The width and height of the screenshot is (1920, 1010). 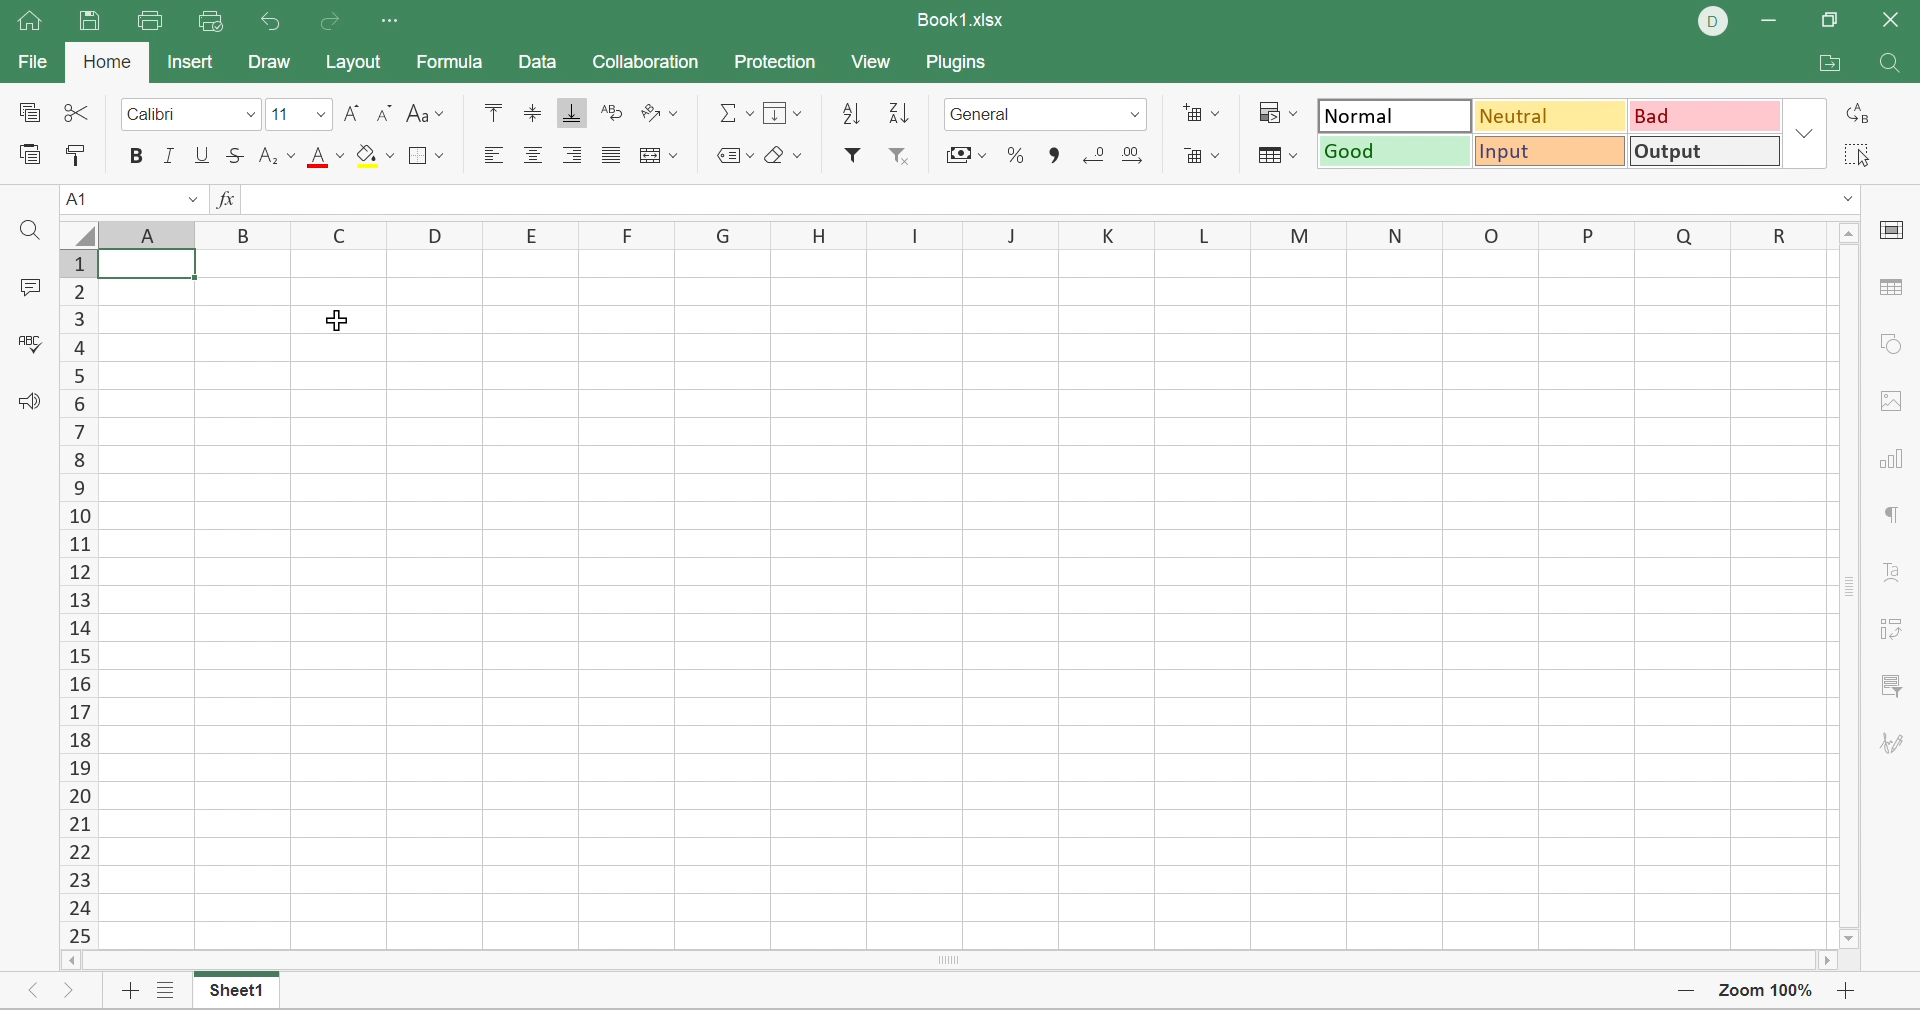 I want to click on Normal, so click(x=1394, y=114).